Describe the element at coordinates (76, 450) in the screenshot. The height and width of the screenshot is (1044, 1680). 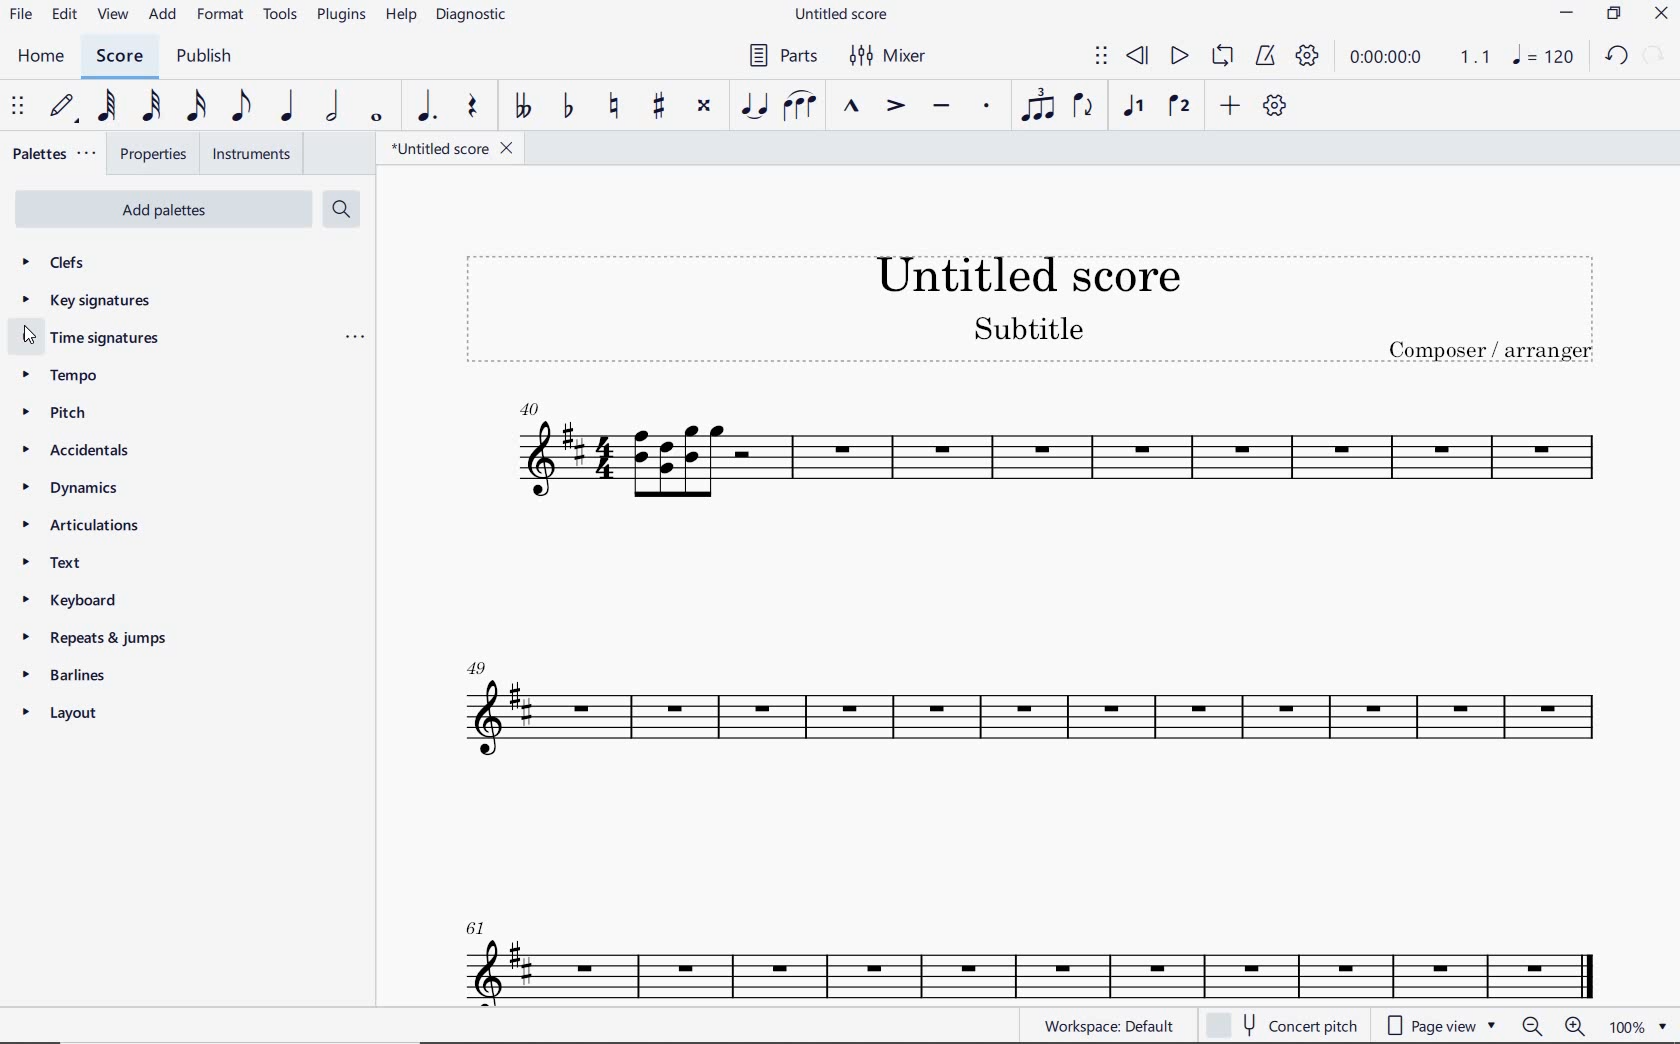
I see `ACCIDENTALS` at that location.